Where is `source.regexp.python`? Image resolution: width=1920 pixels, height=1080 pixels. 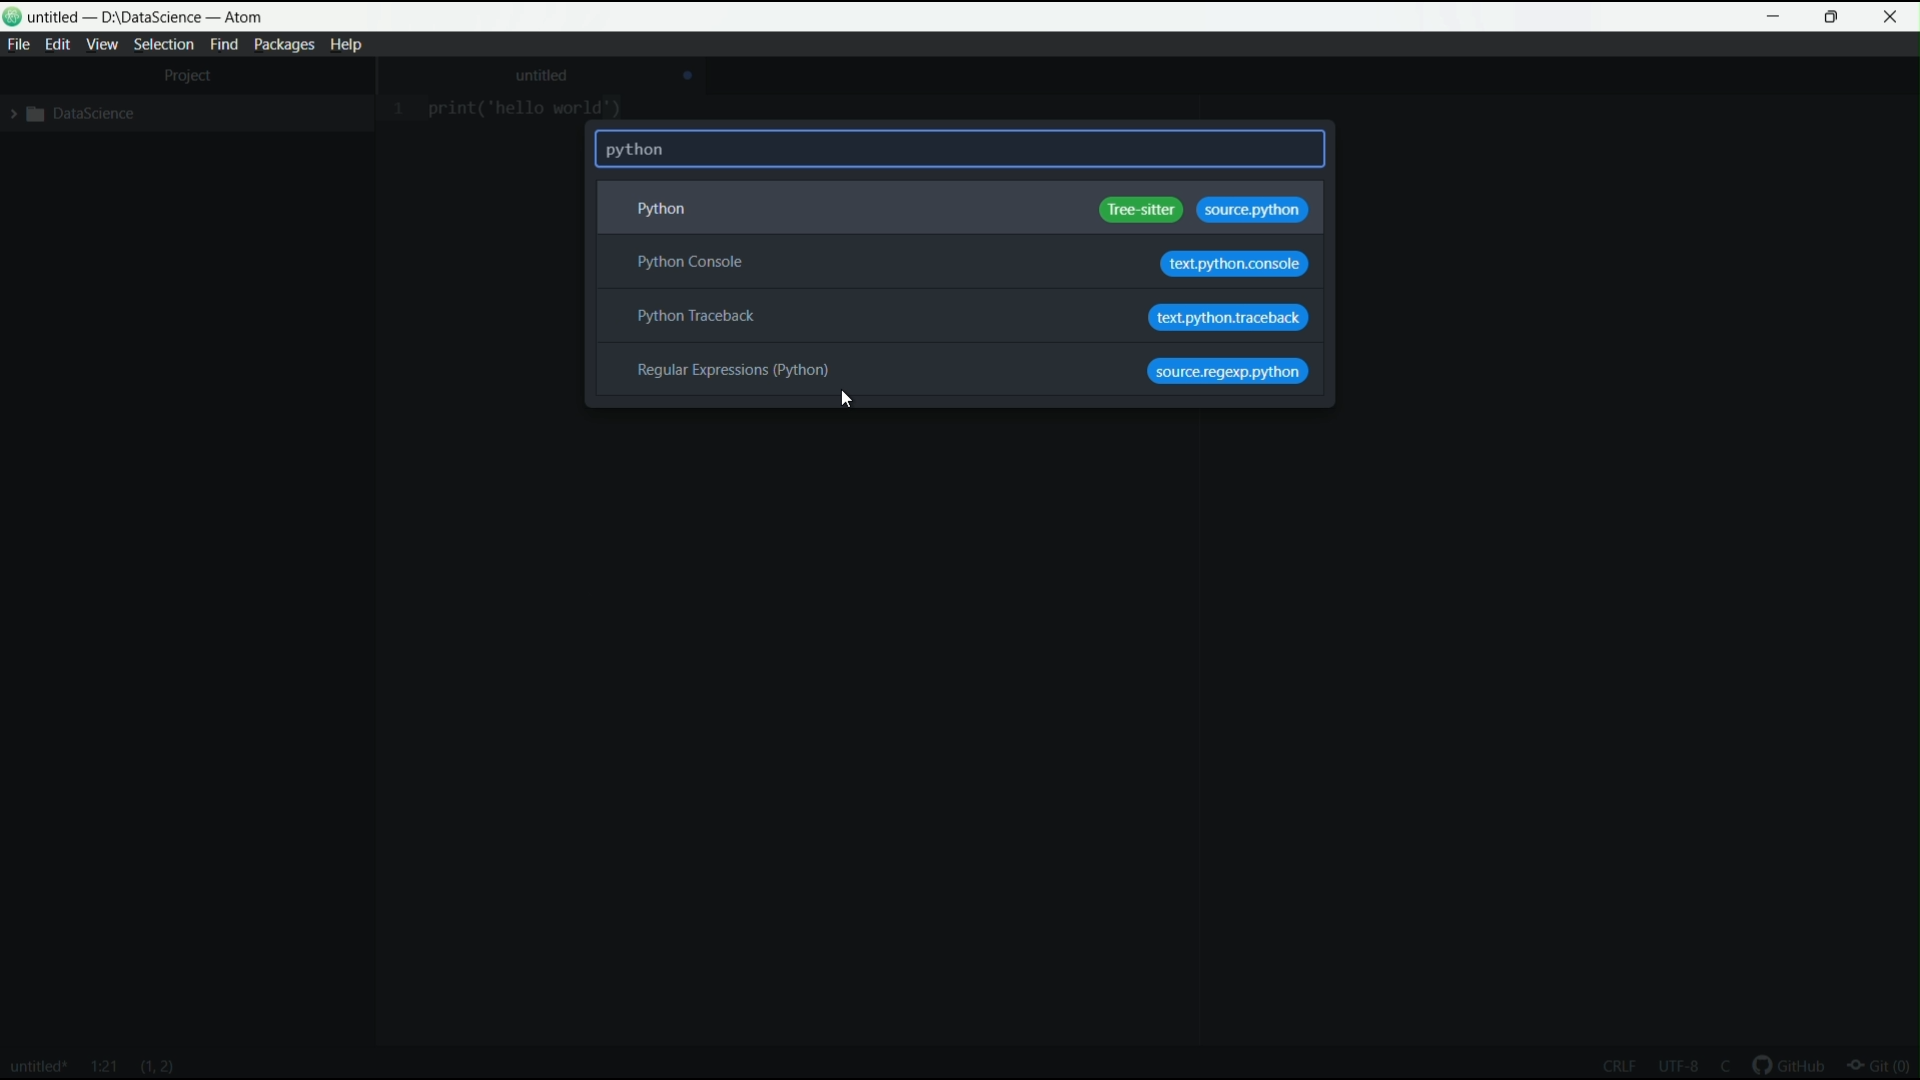 source.regexp.python is located at coordinates (1228, 372).